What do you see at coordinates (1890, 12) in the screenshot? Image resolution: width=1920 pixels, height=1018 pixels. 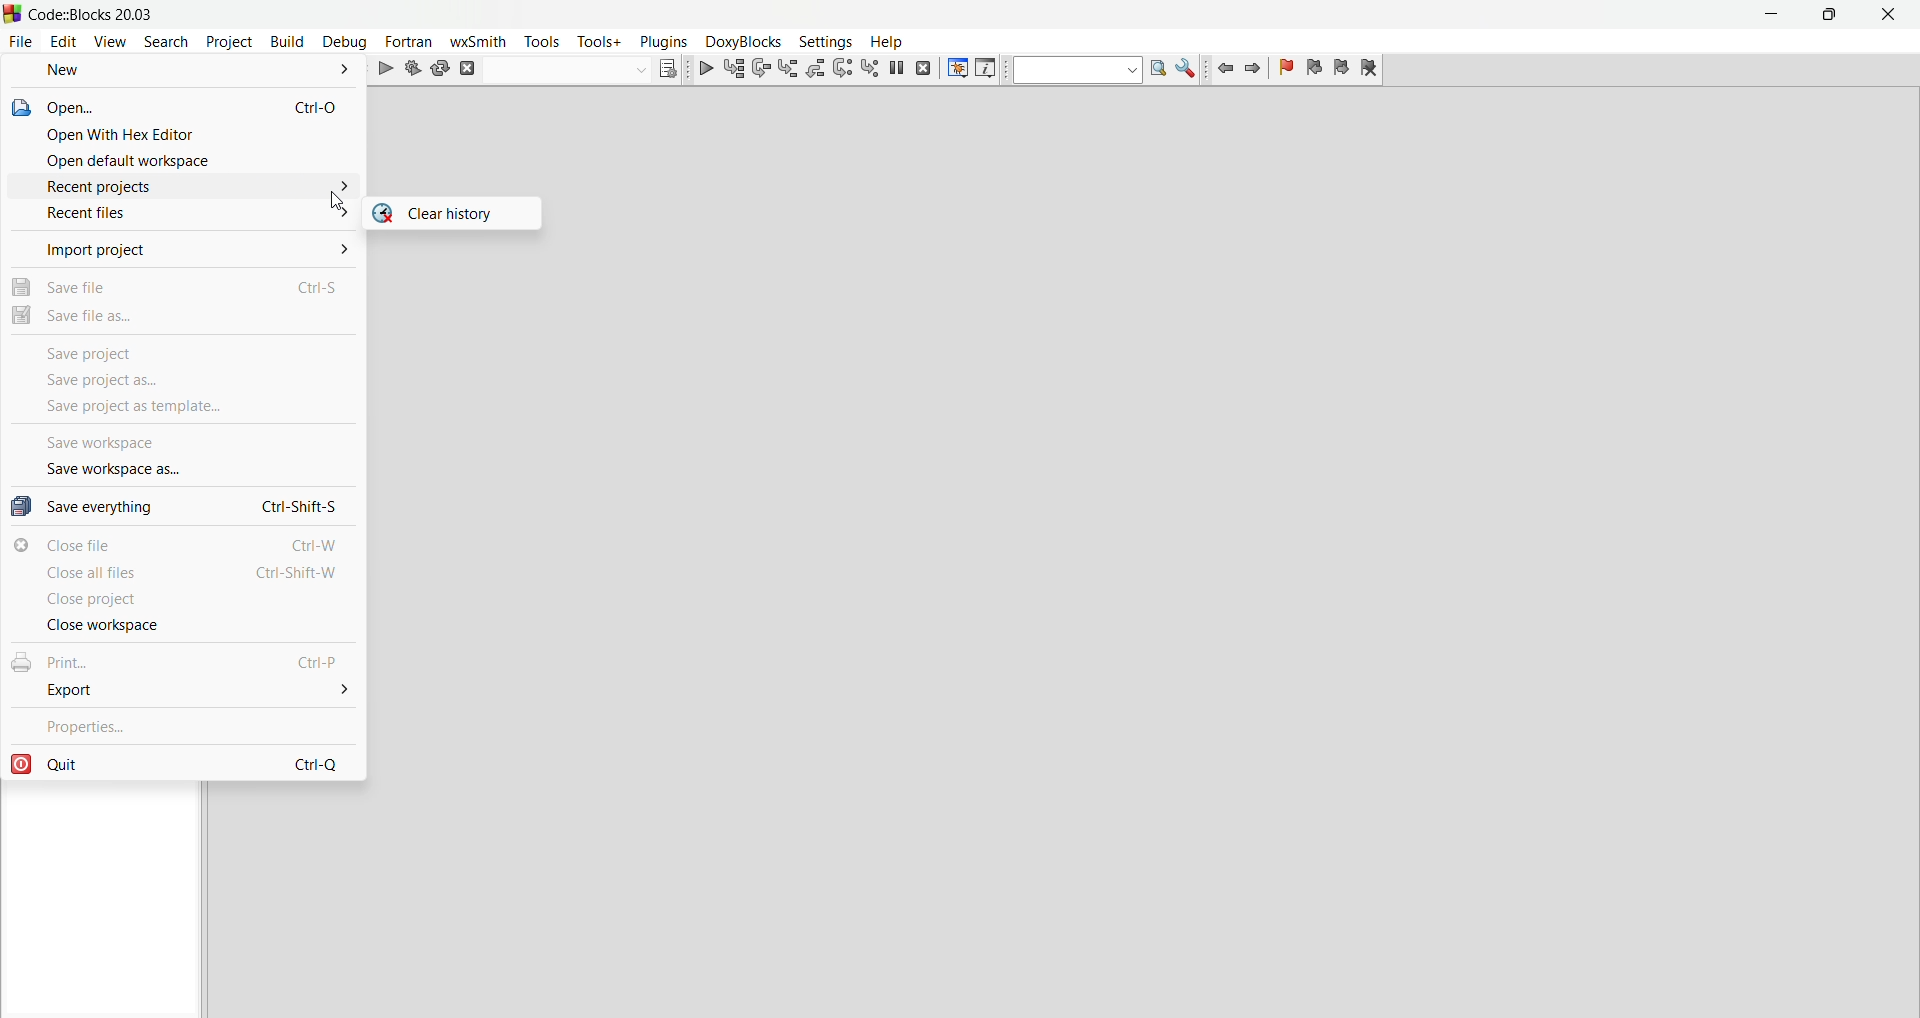 I see `close` at bounding box center [1890, 12].